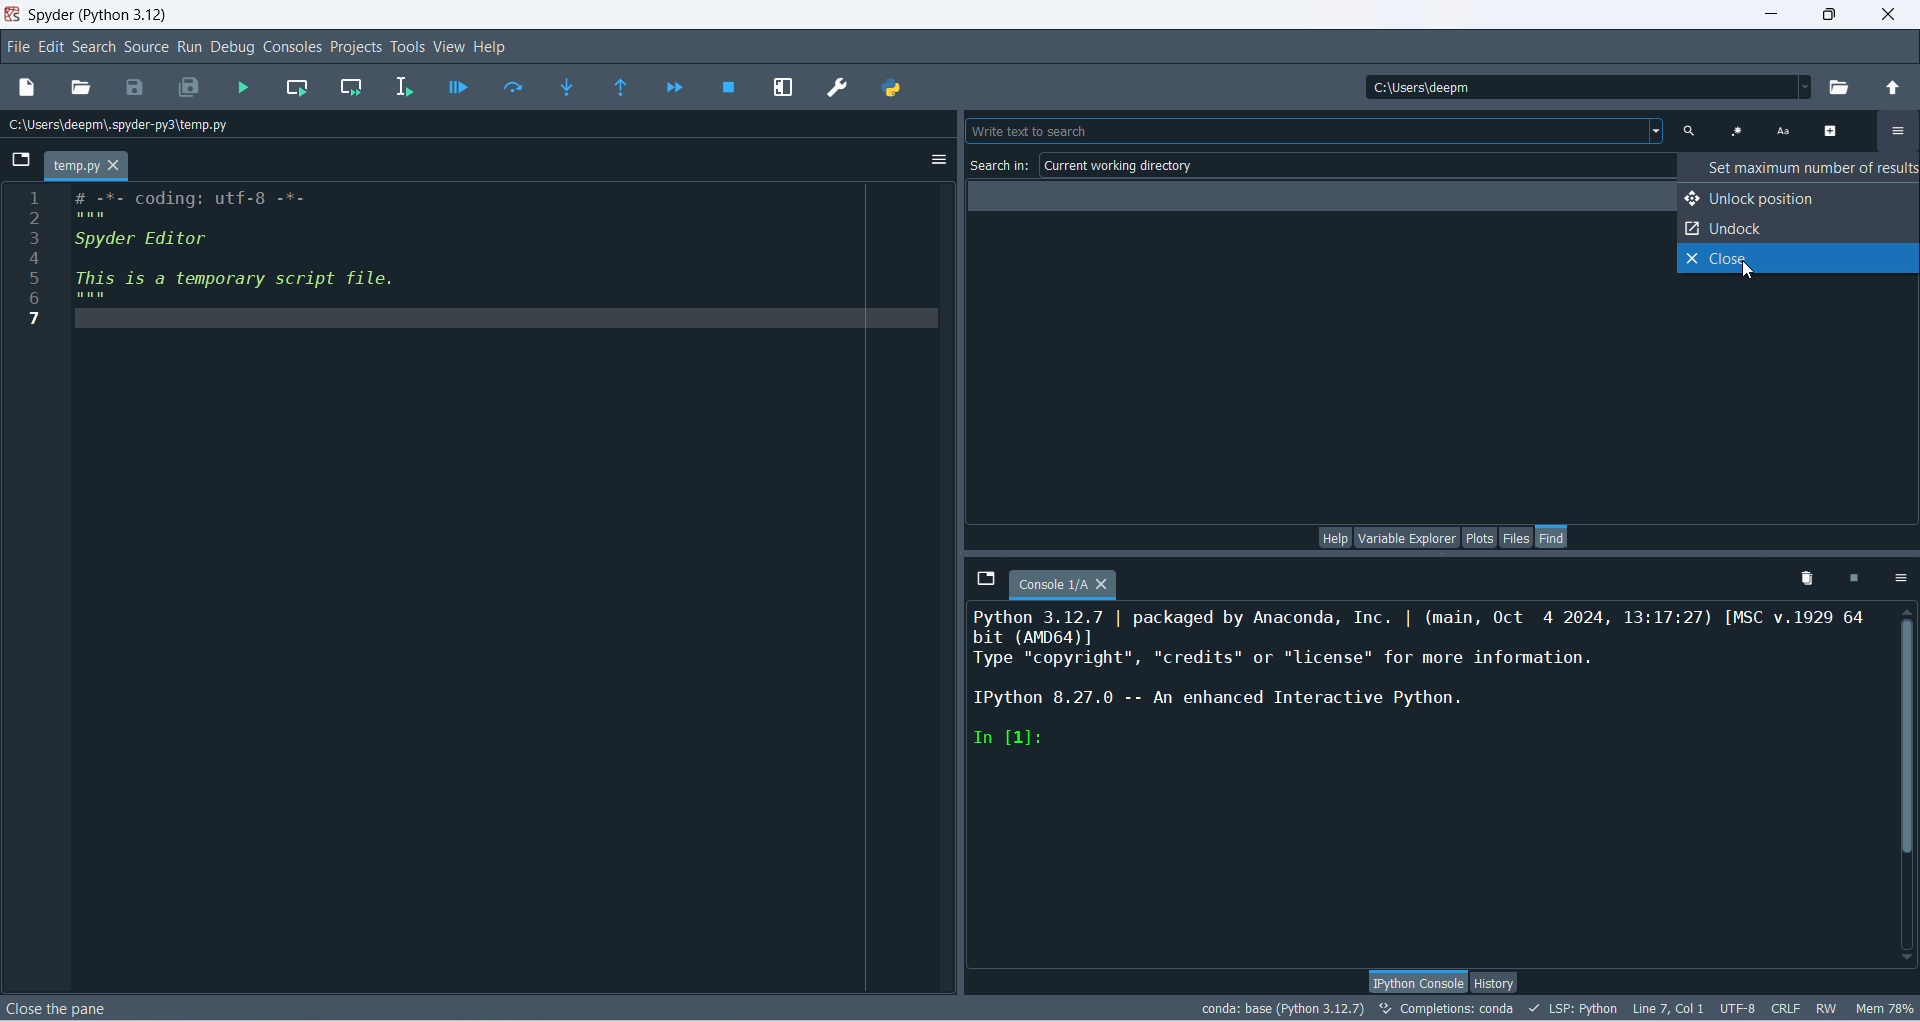  What do you see at coordinates (1801, 580) in the screenshot?
I see `remove` at bounding box center [1801, 580].